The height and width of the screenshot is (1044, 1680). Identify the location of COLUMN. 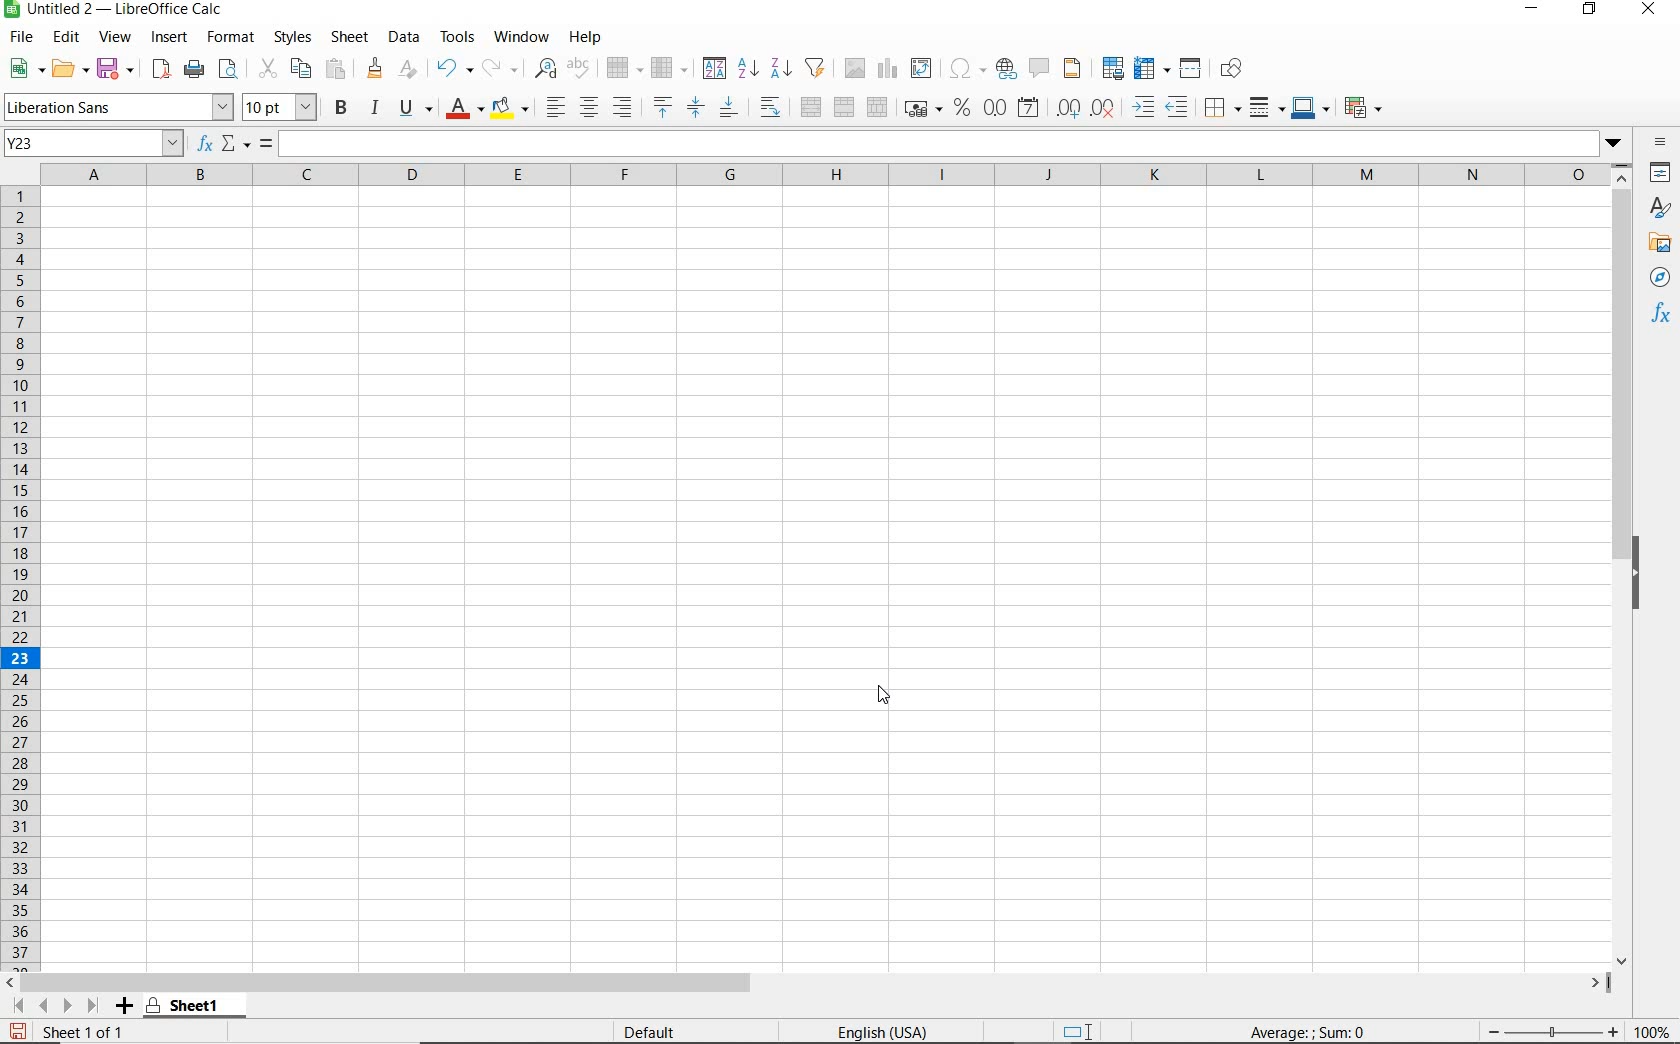
(666, 69).